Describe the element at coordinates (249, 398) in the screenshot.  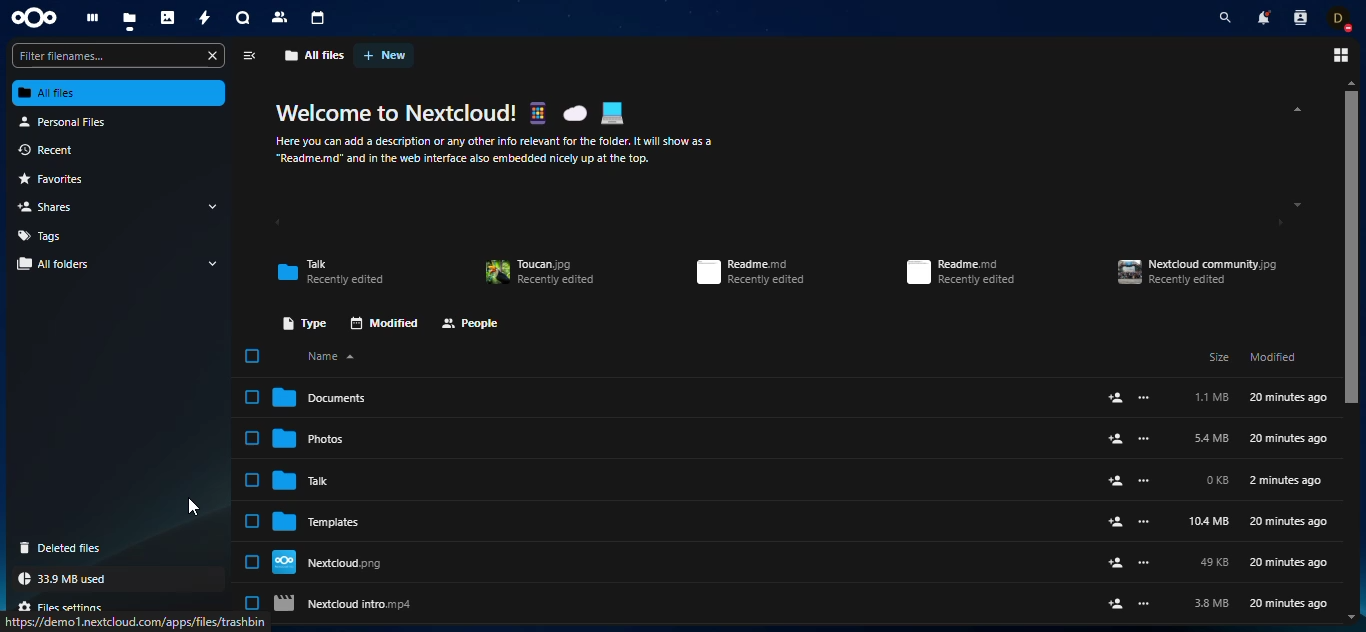
I see `Checkbox` at that location.